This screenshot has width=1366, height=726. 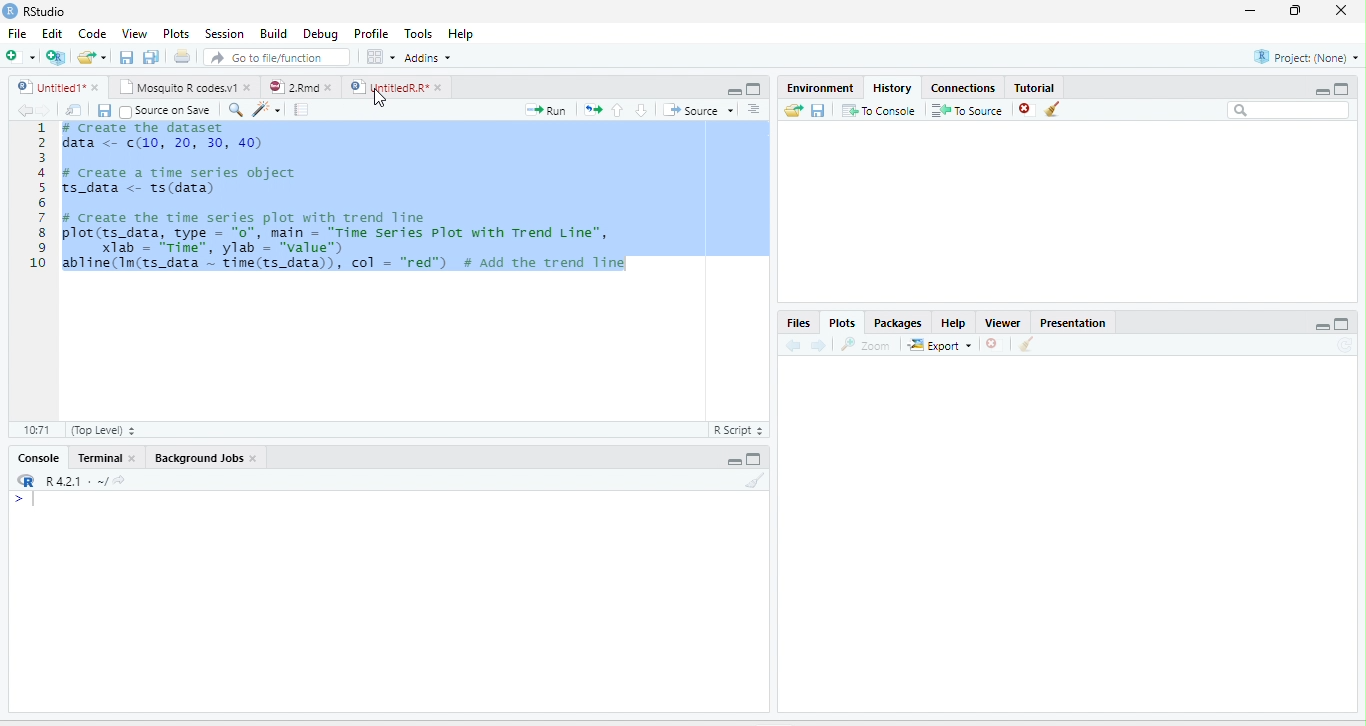 I want to click on Go to previous section/chunk, so click(x=617, y=109).